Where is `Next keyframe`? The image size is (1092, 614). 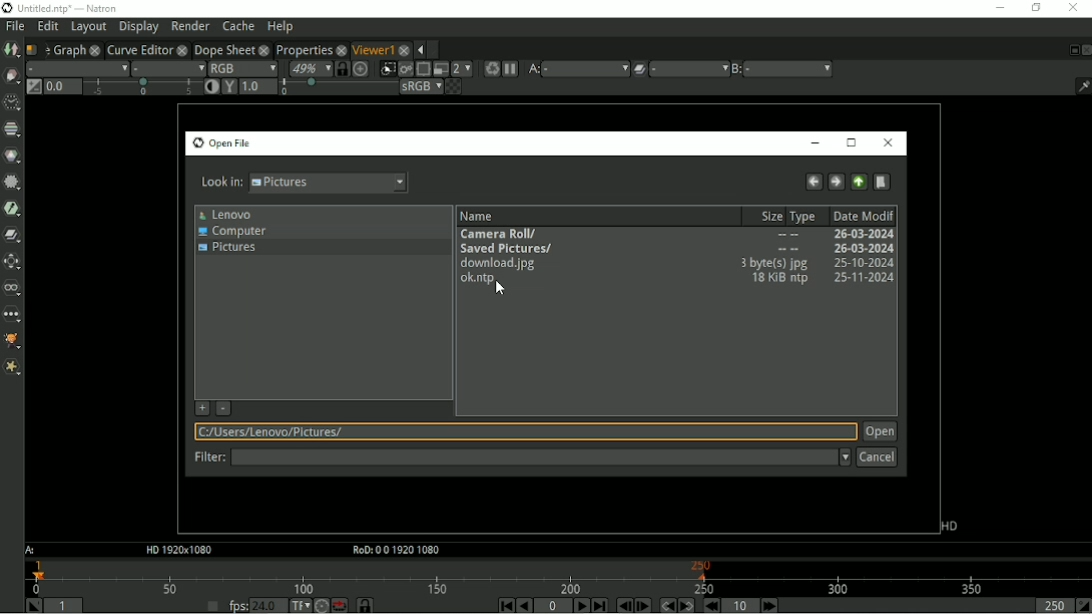
Next keyframe is located at coordinates (684, 605).